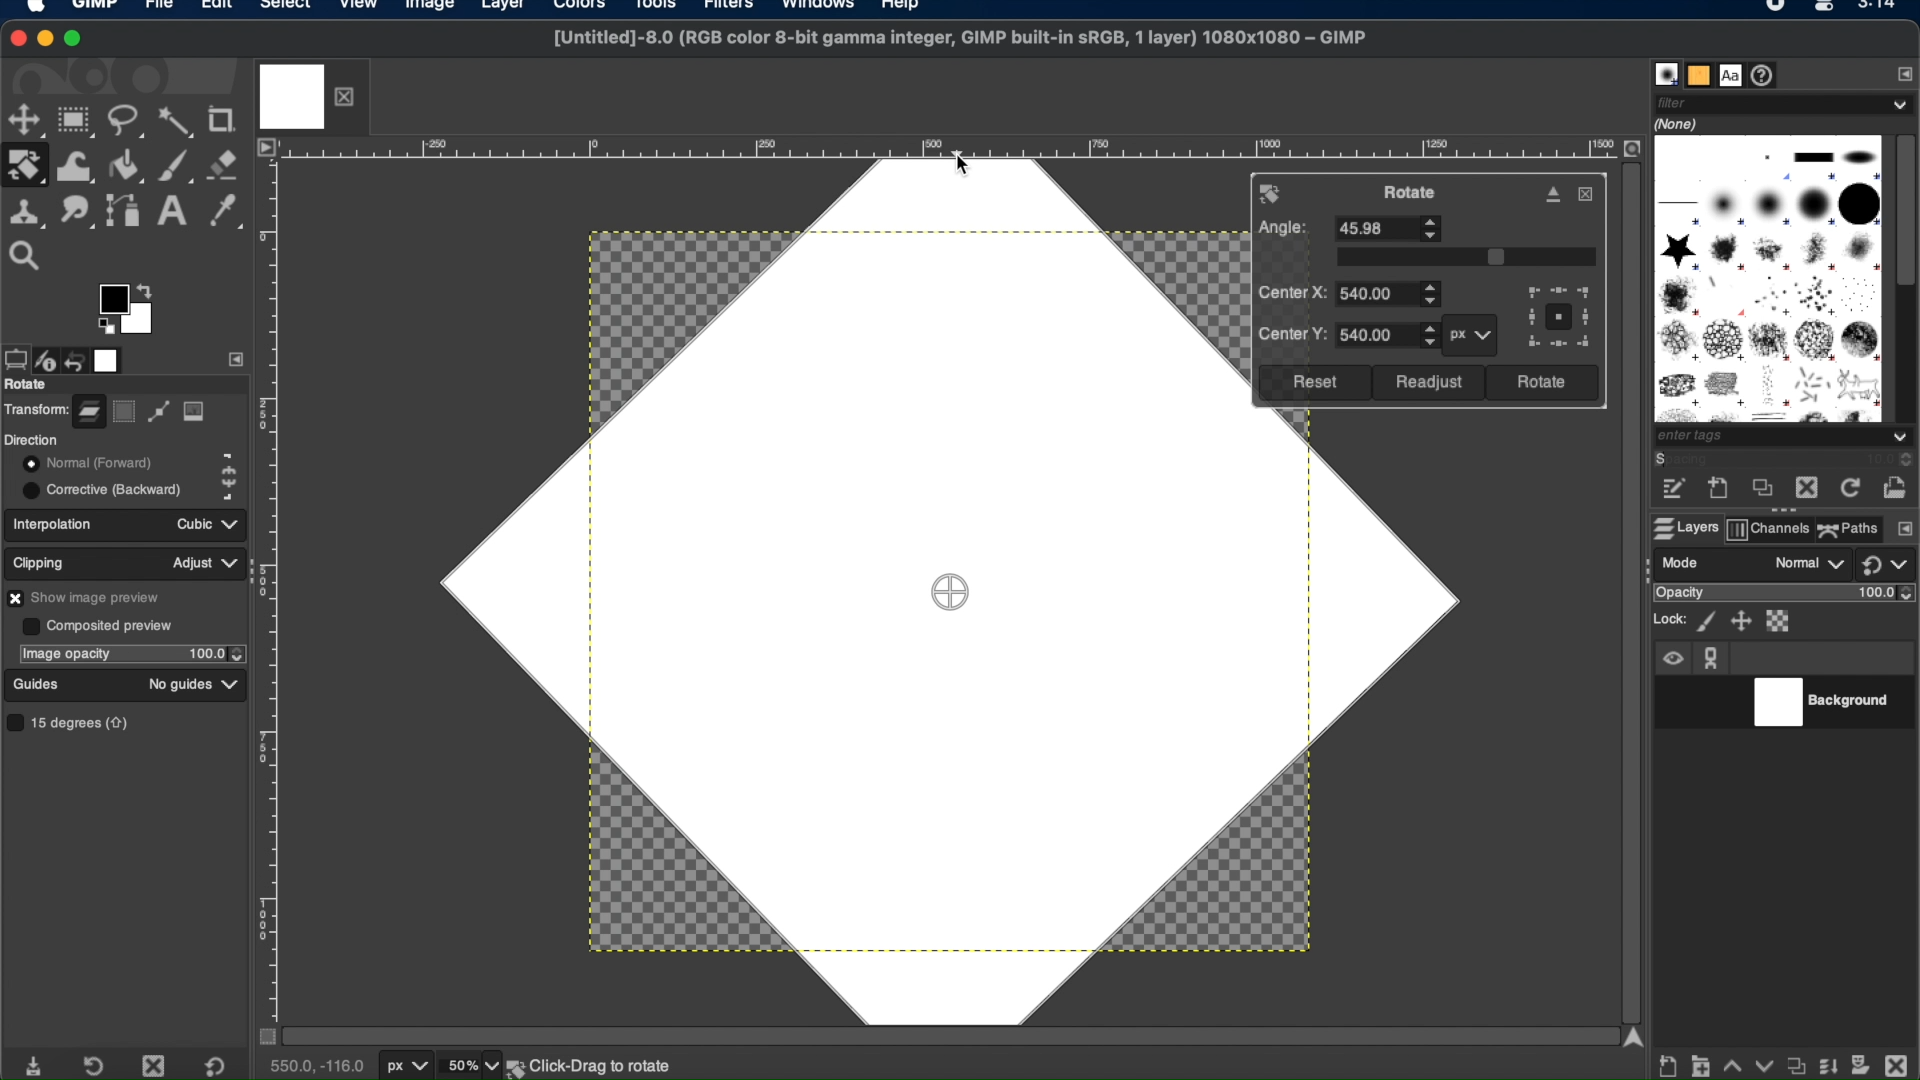  I want to click on preview, so click(105, 327).